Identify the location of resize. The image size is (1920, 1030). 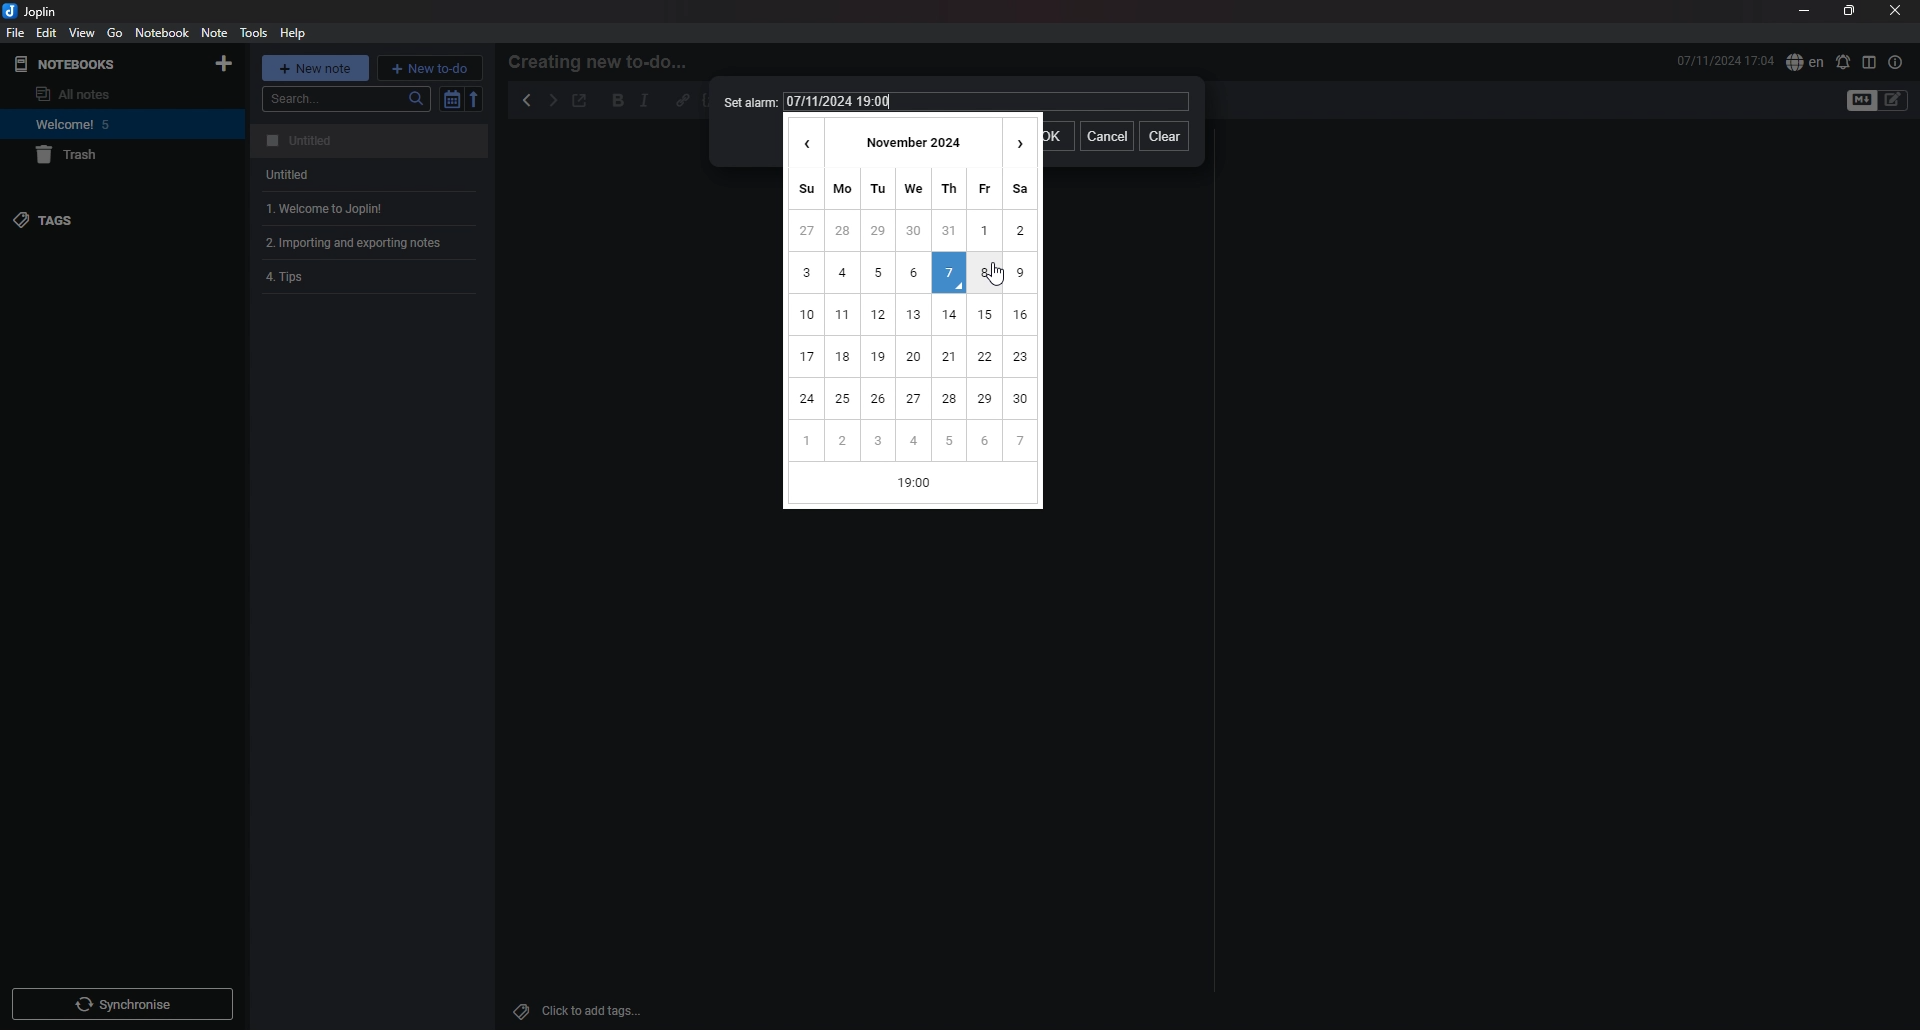
(1850, 11).